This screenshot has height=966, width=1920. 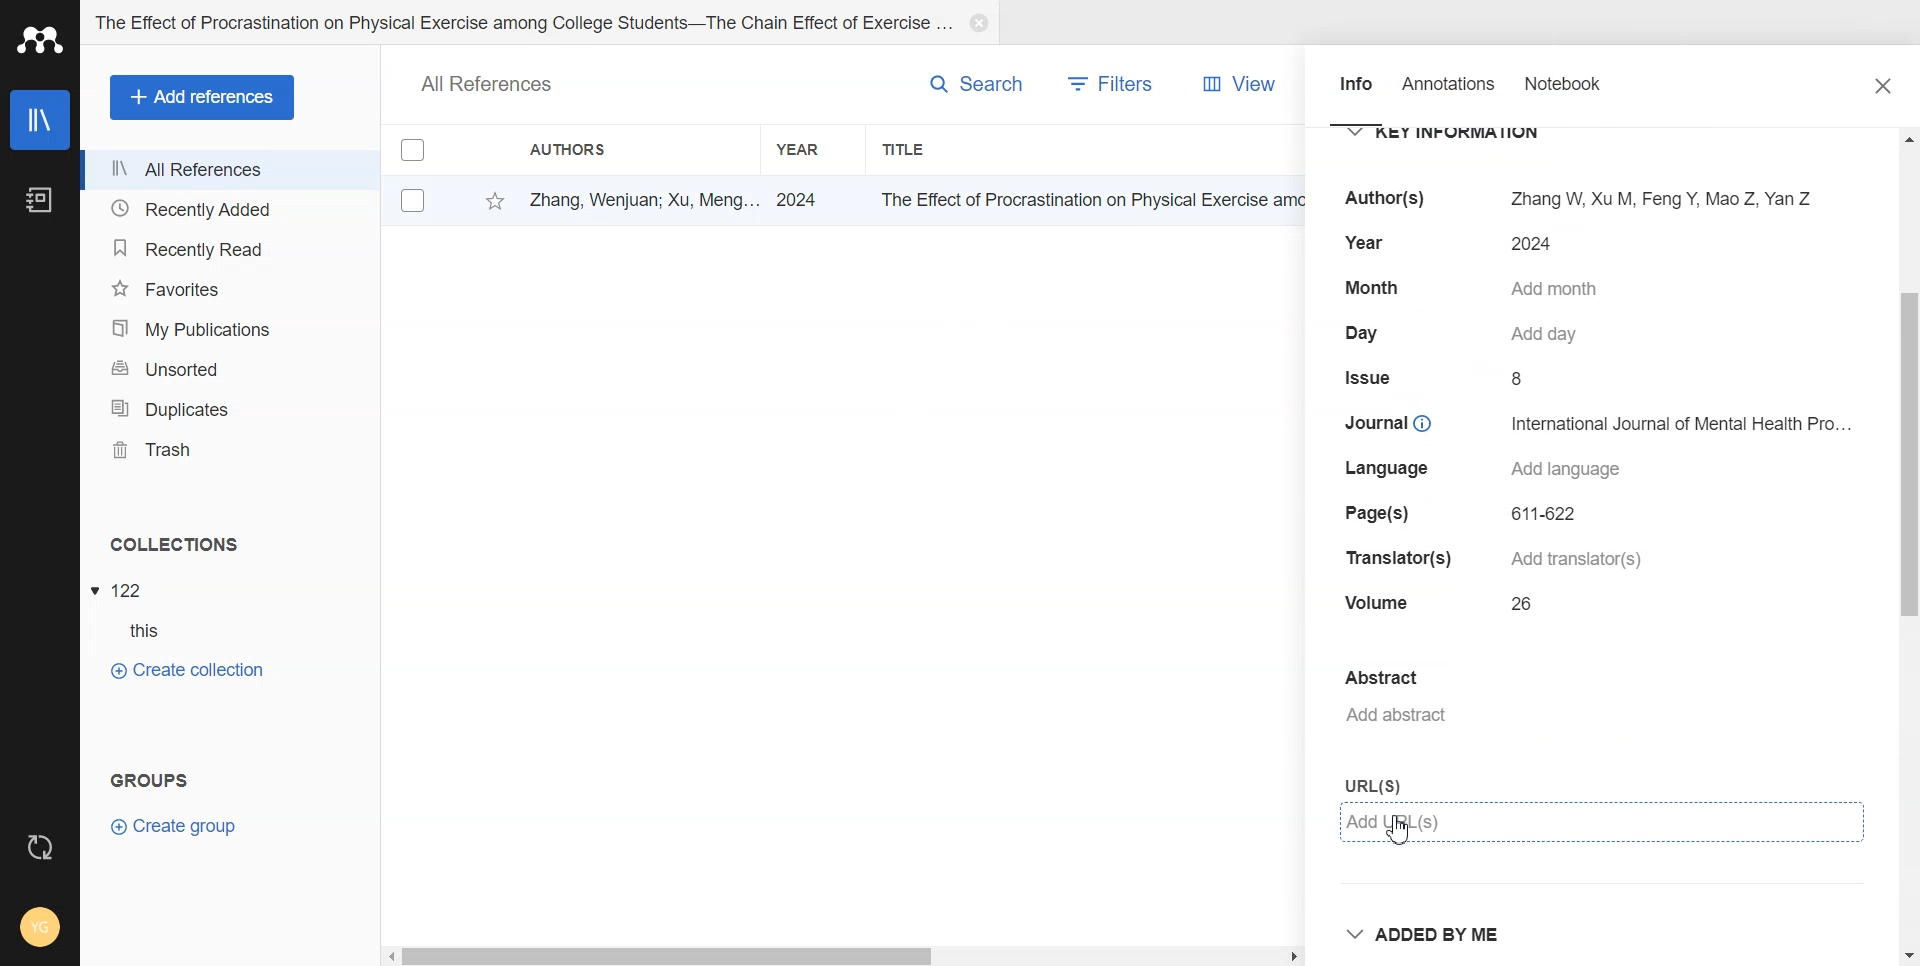 What do you see at coordinates (188, 826) in the screenshot?
I see `Create Group` at bounding box center [188, 826].